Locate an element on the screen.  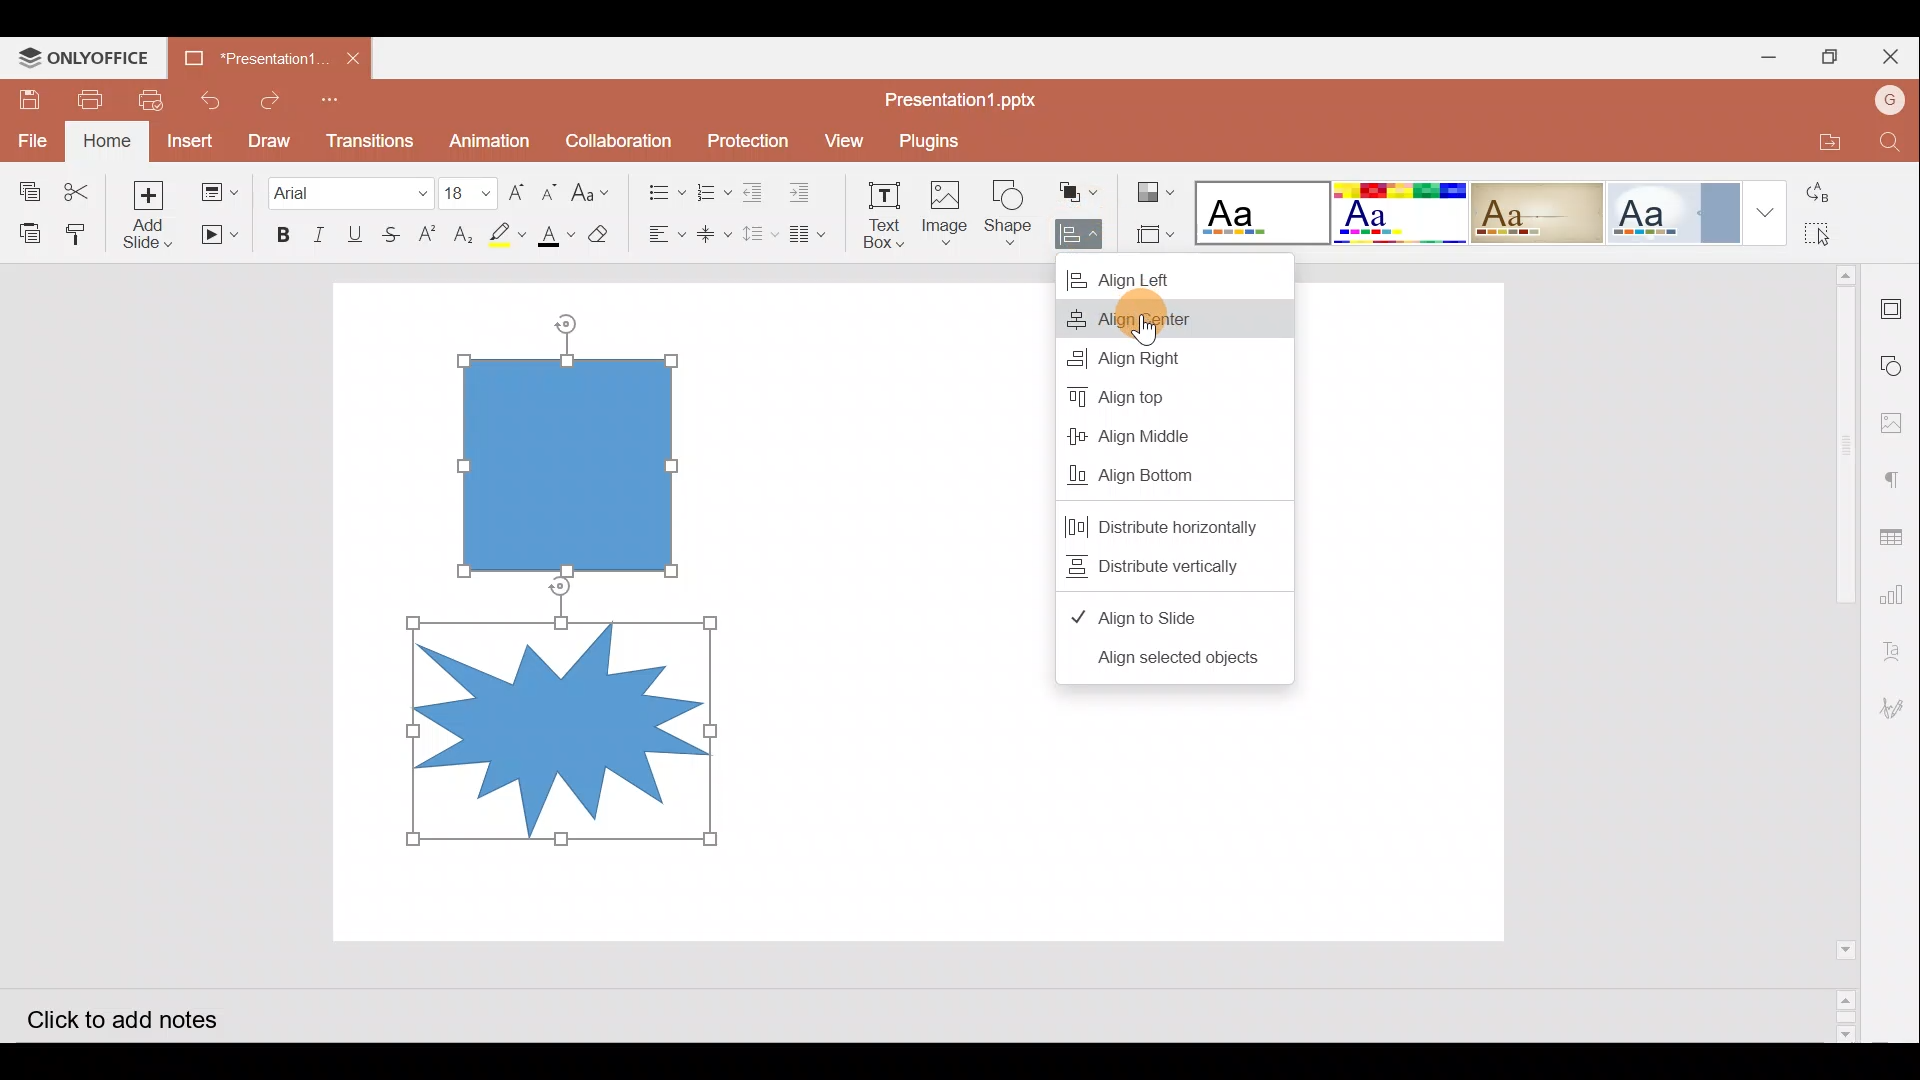
Open file location is located at coordinates (1822, 143).